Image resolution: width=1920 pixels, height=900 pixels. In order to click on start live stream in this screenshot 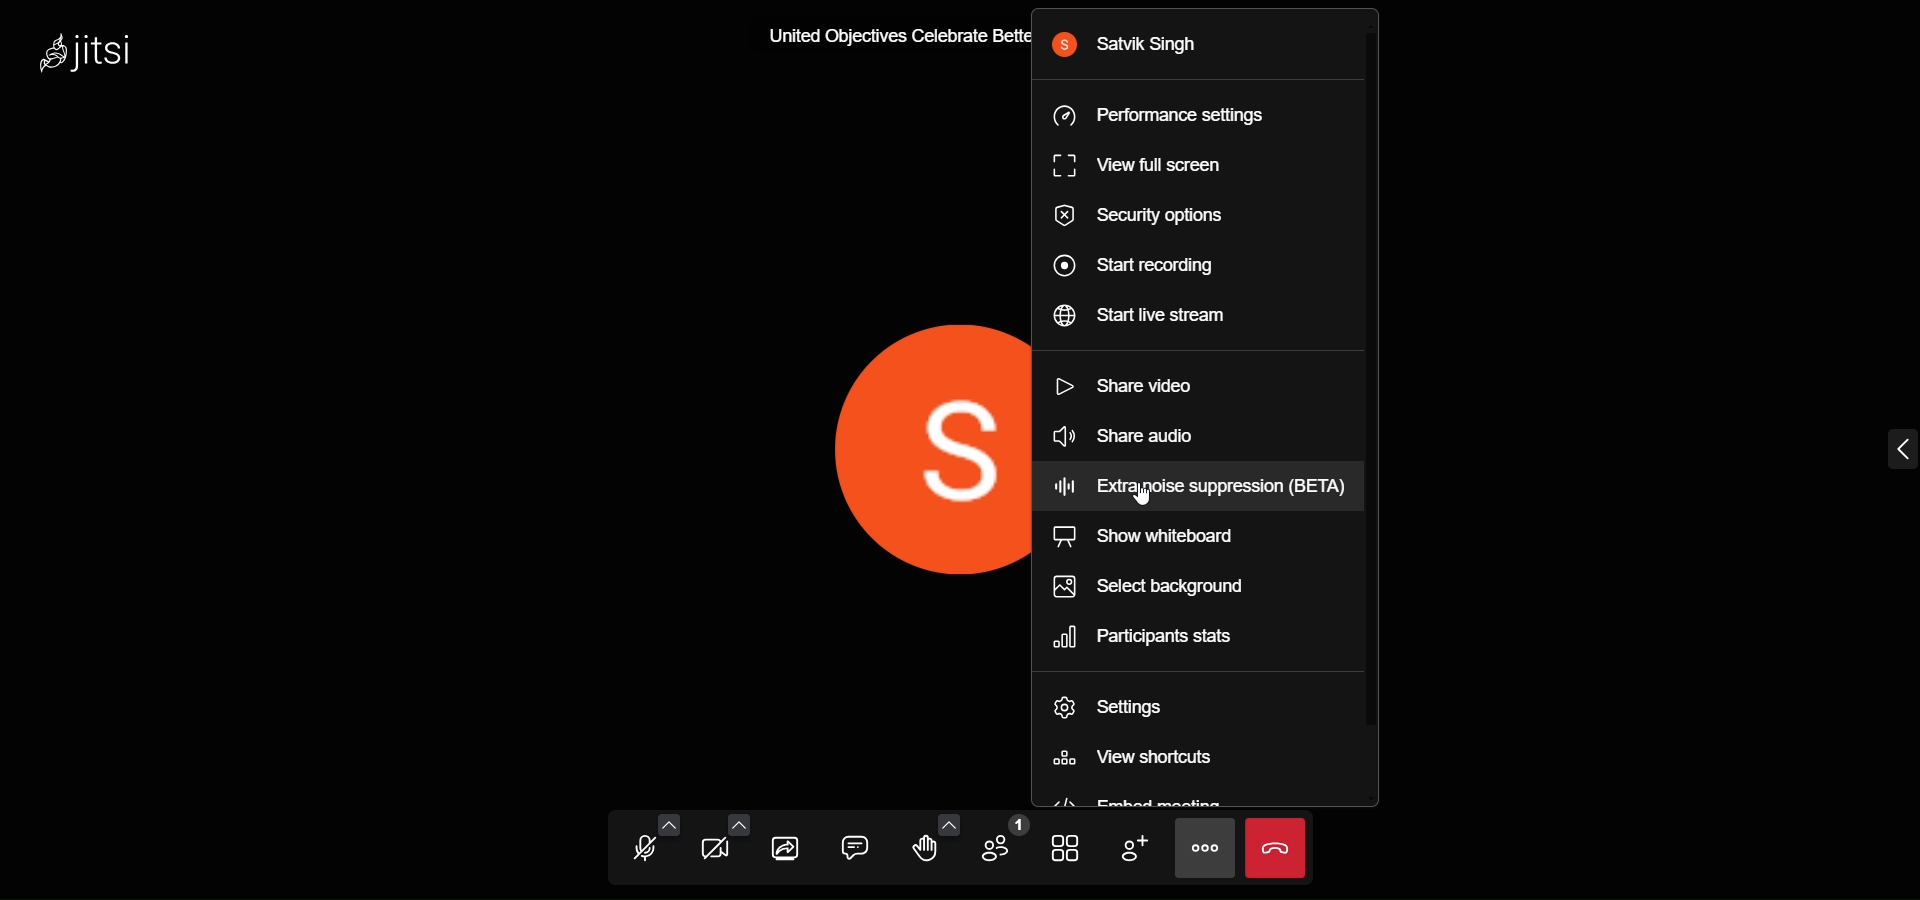, I will do `click(1144, 316)`.